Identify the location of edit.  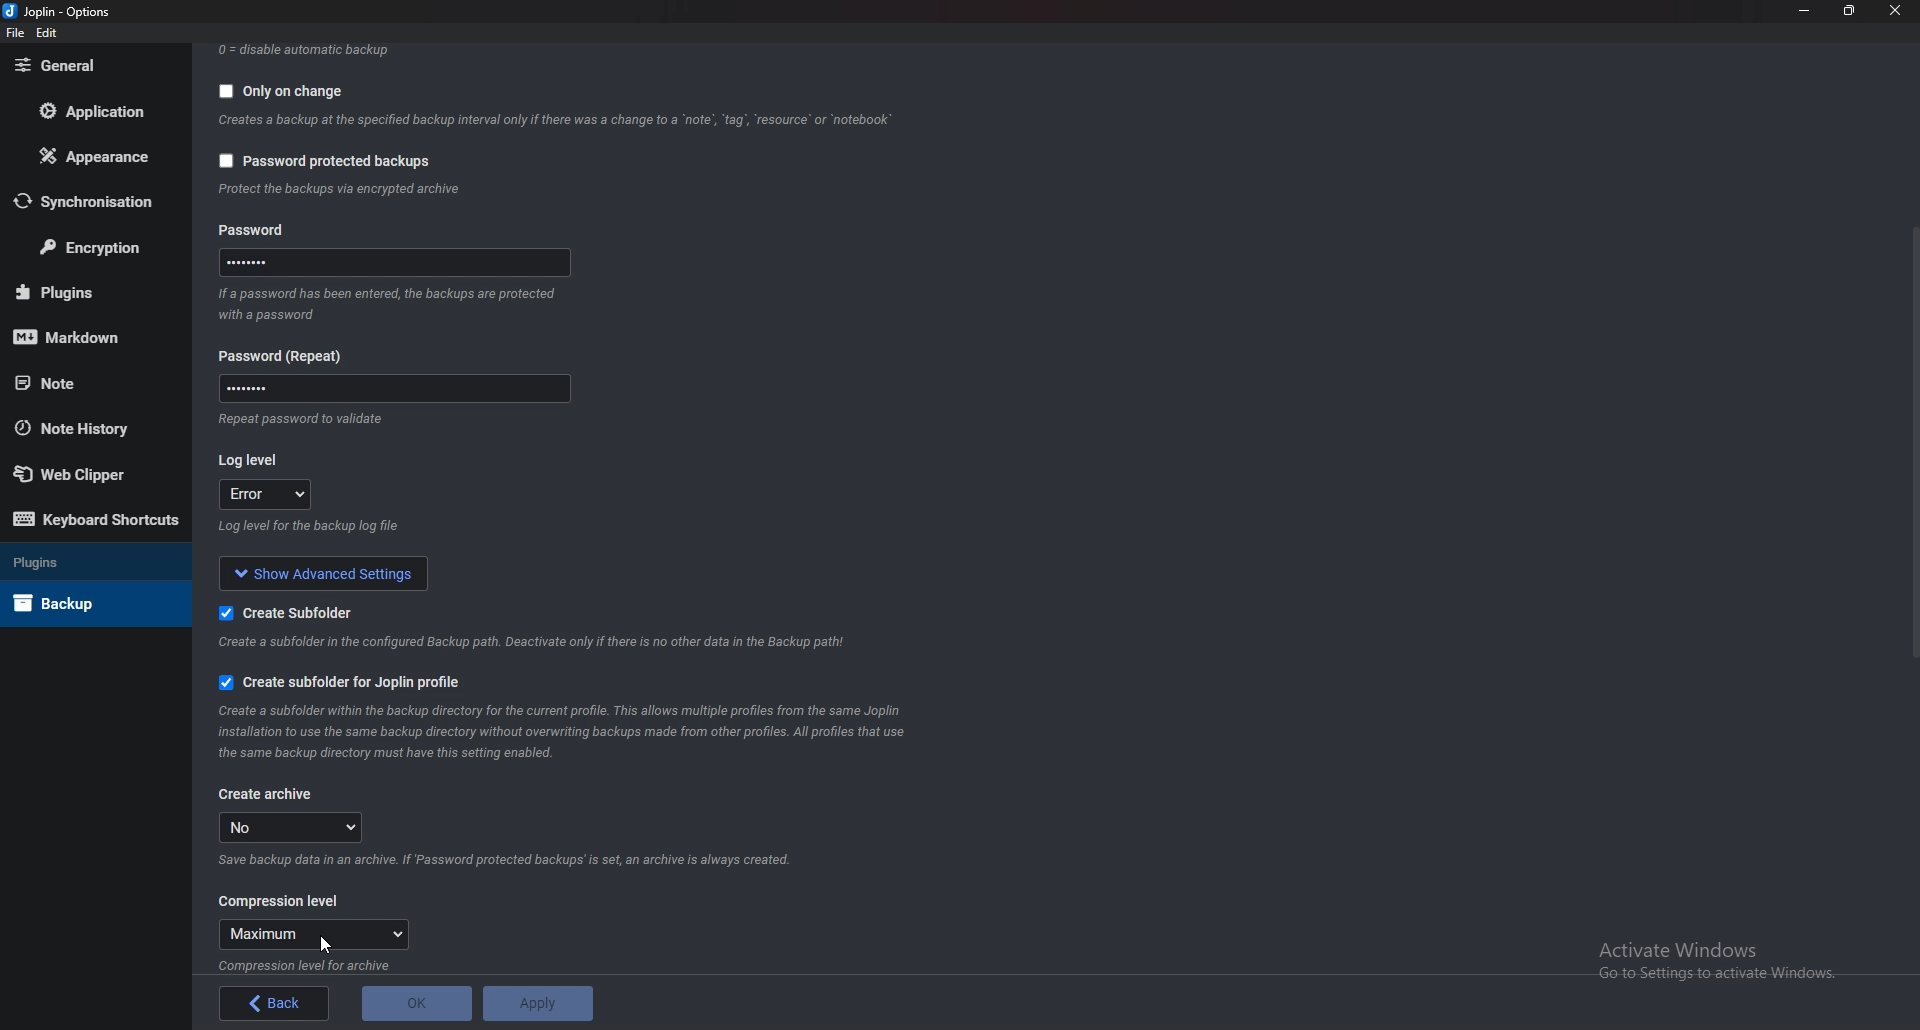
(50, 33).